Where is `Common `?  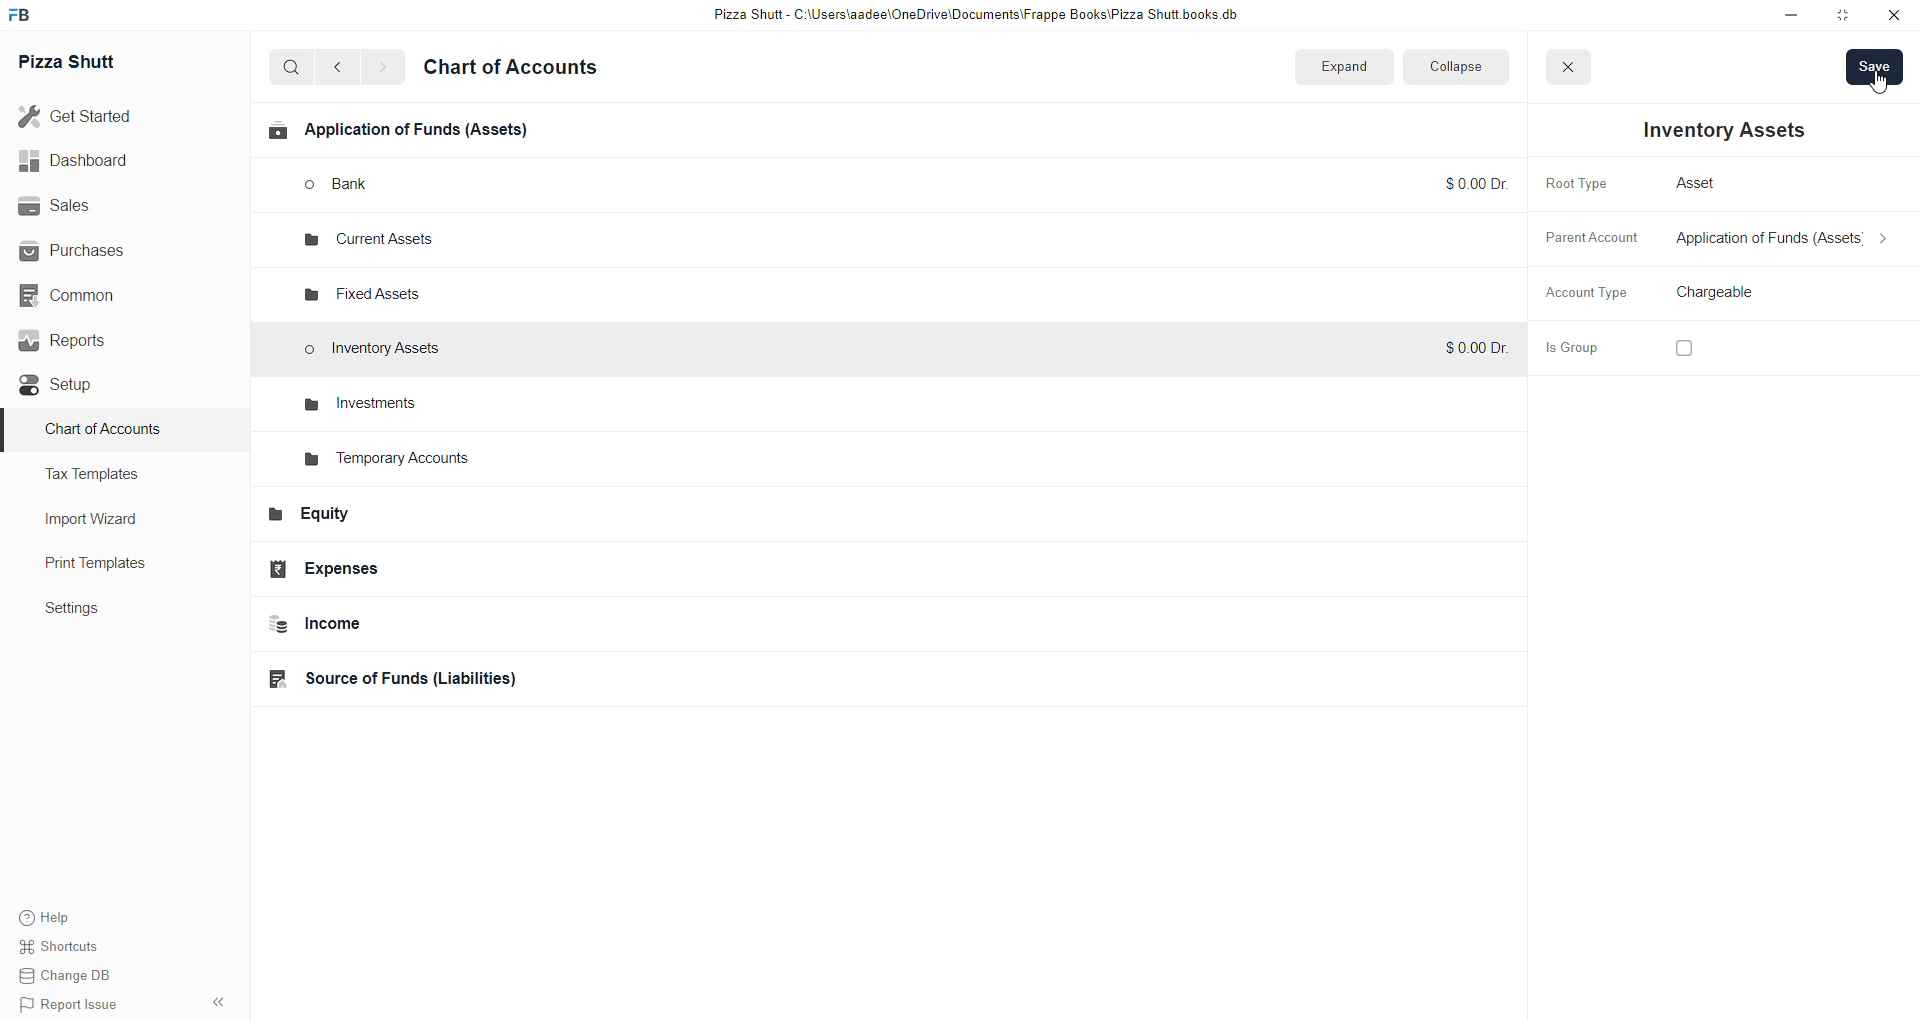 Common  is located at coordinates (85, 295).